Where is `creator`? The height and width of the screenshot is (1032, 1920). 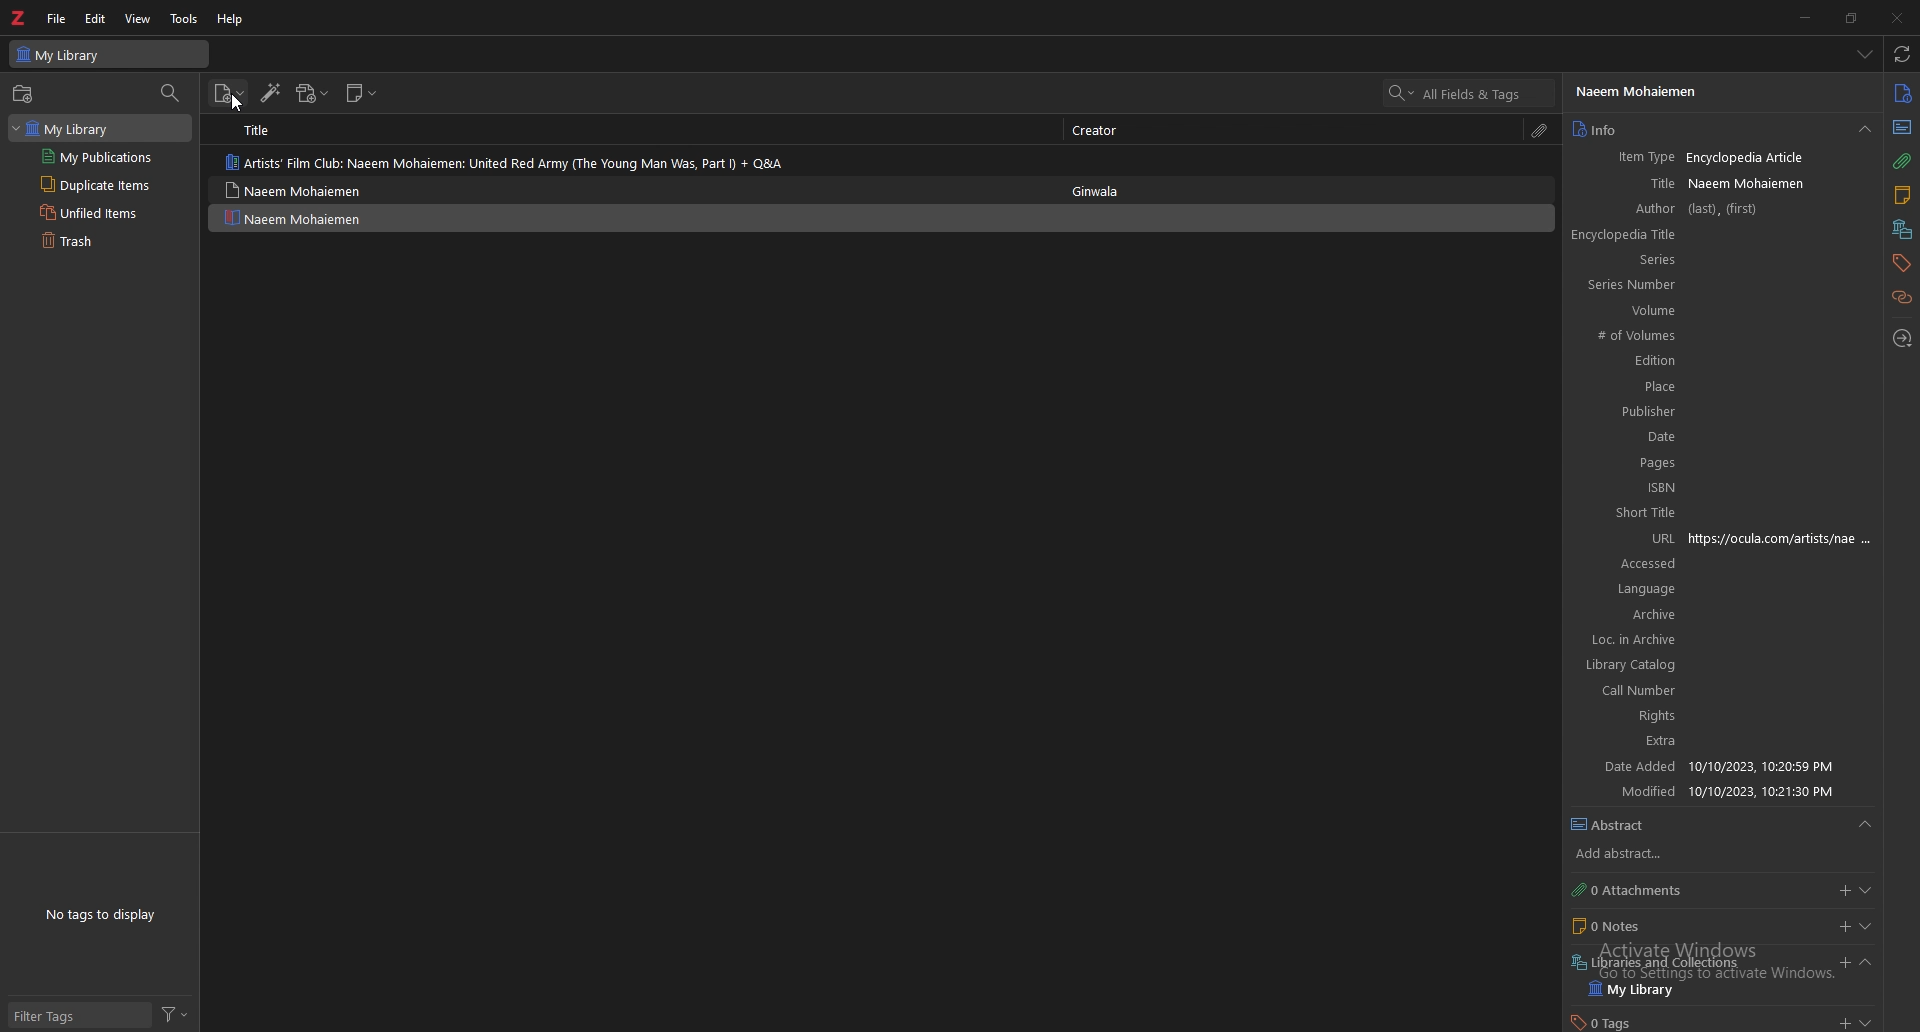 creator is located at coordinates (1101, 129).